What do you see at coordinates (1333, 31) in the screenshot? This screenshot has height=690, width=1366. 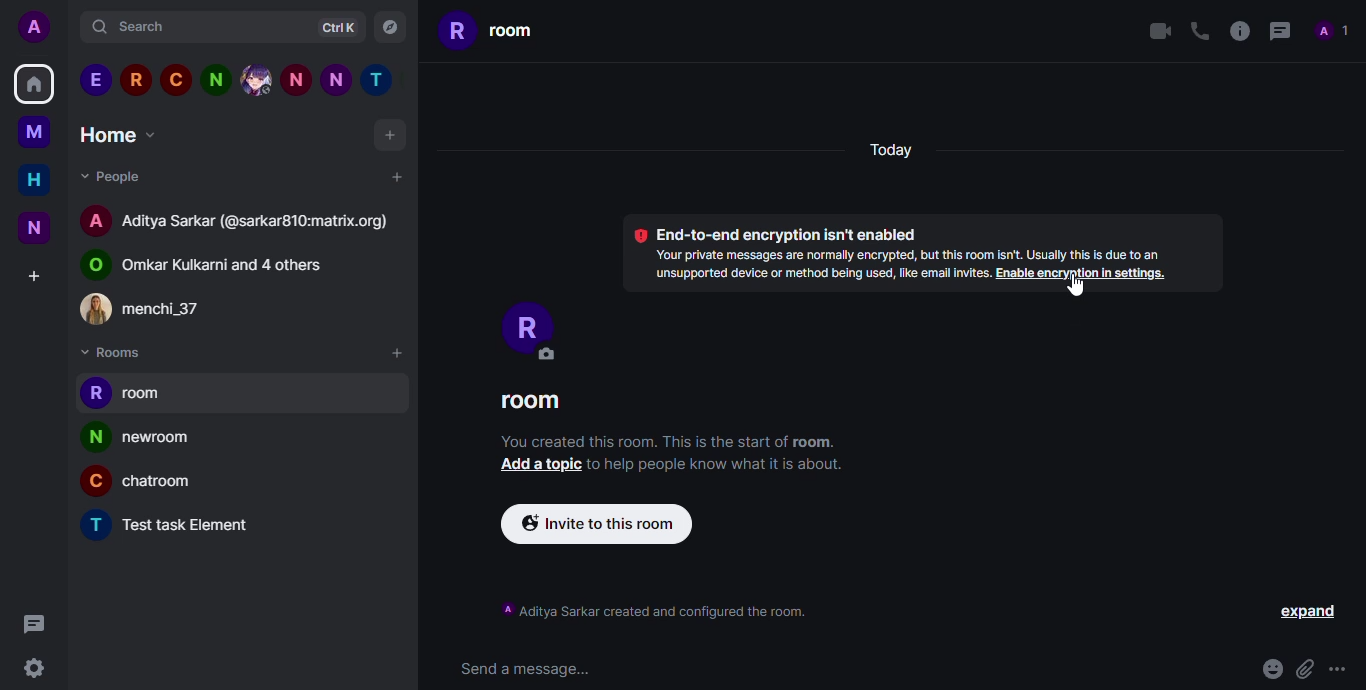 I see `people` at bounding box center [1333, 31].